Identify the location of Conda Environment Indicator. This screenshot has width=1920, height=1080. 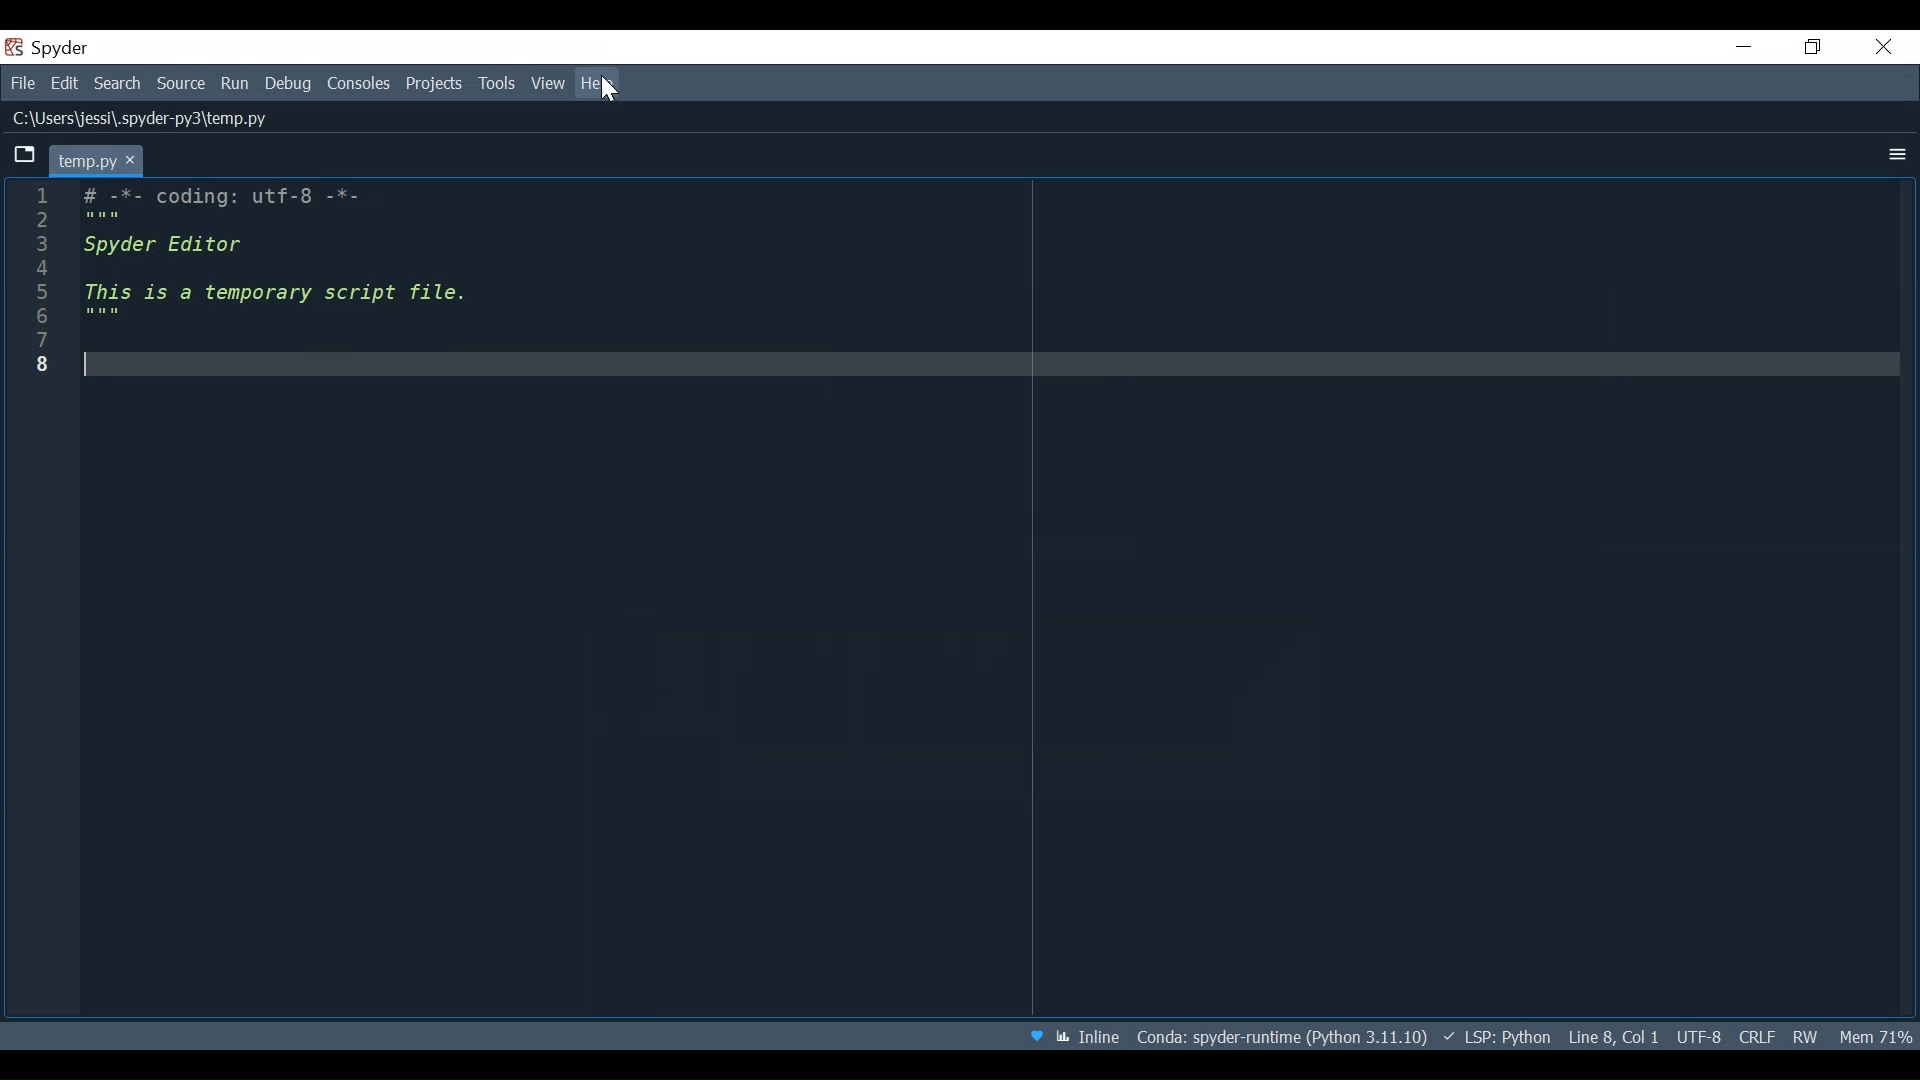
(1286, 1041).